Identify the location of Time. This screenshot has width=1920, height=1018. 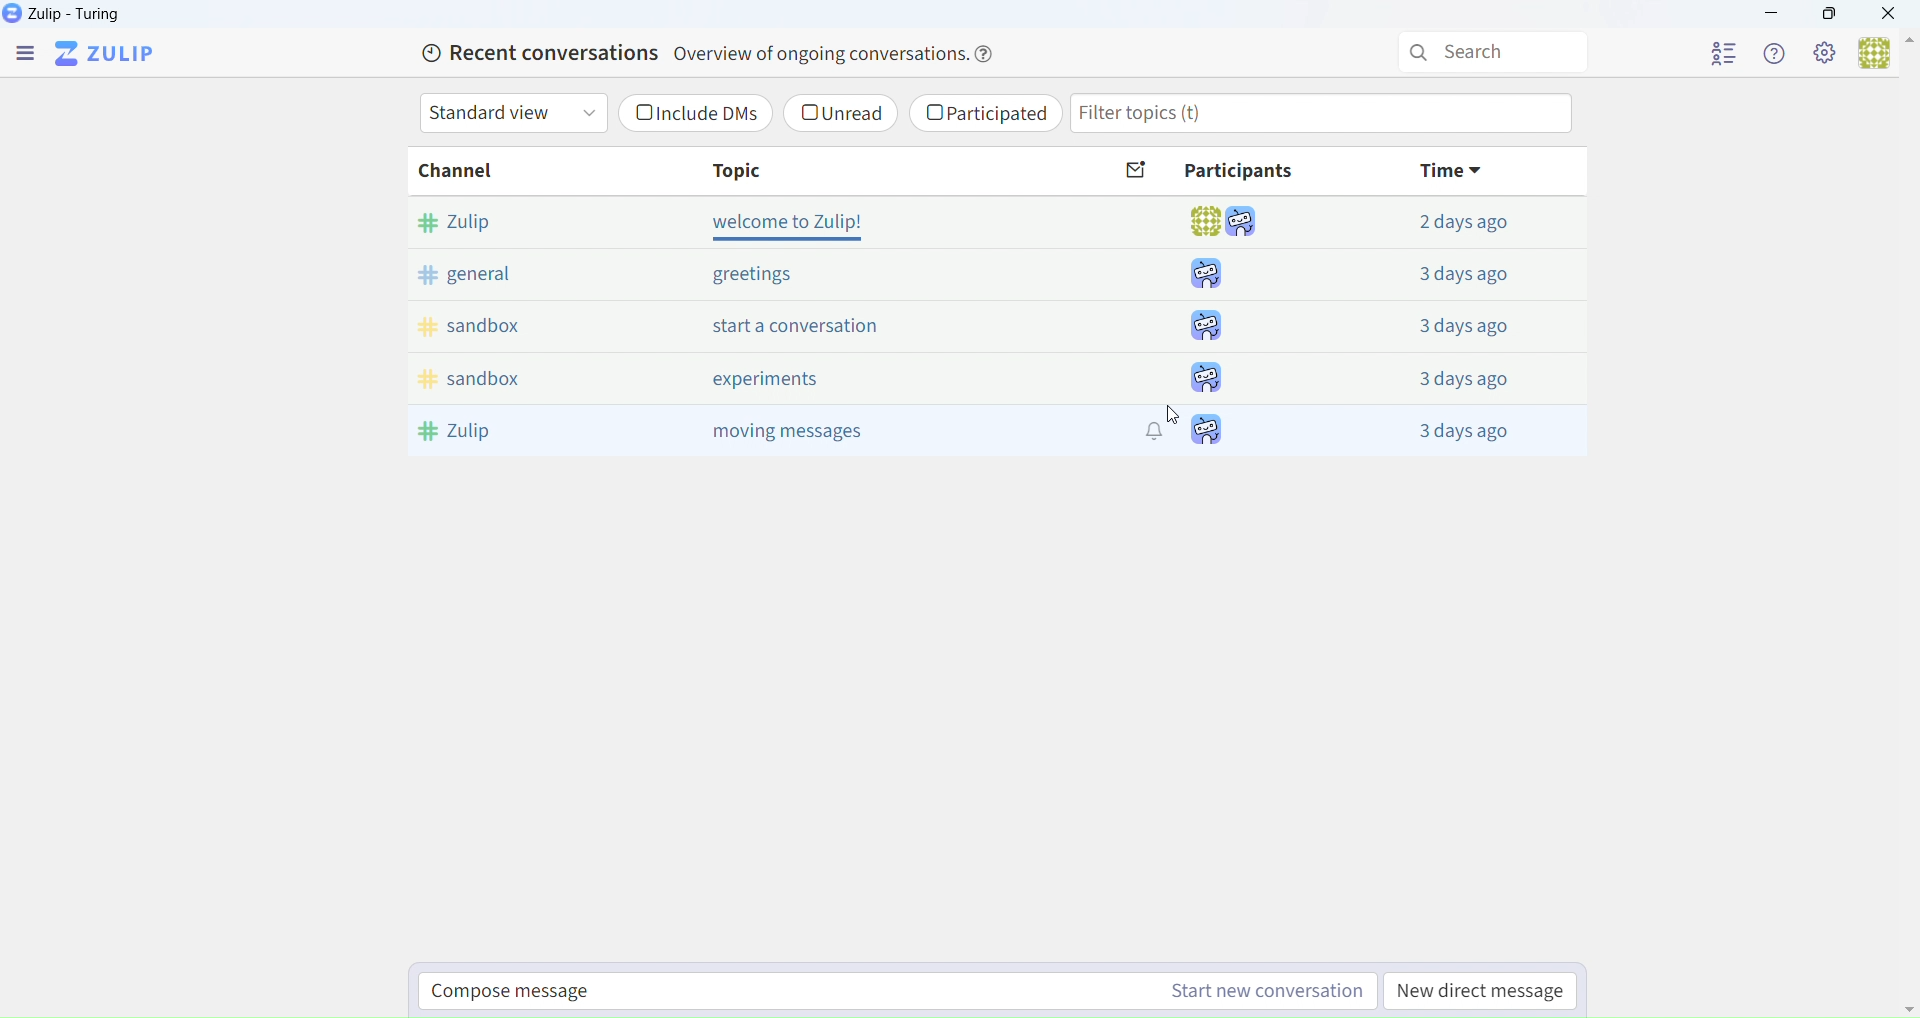
(1443, 169).